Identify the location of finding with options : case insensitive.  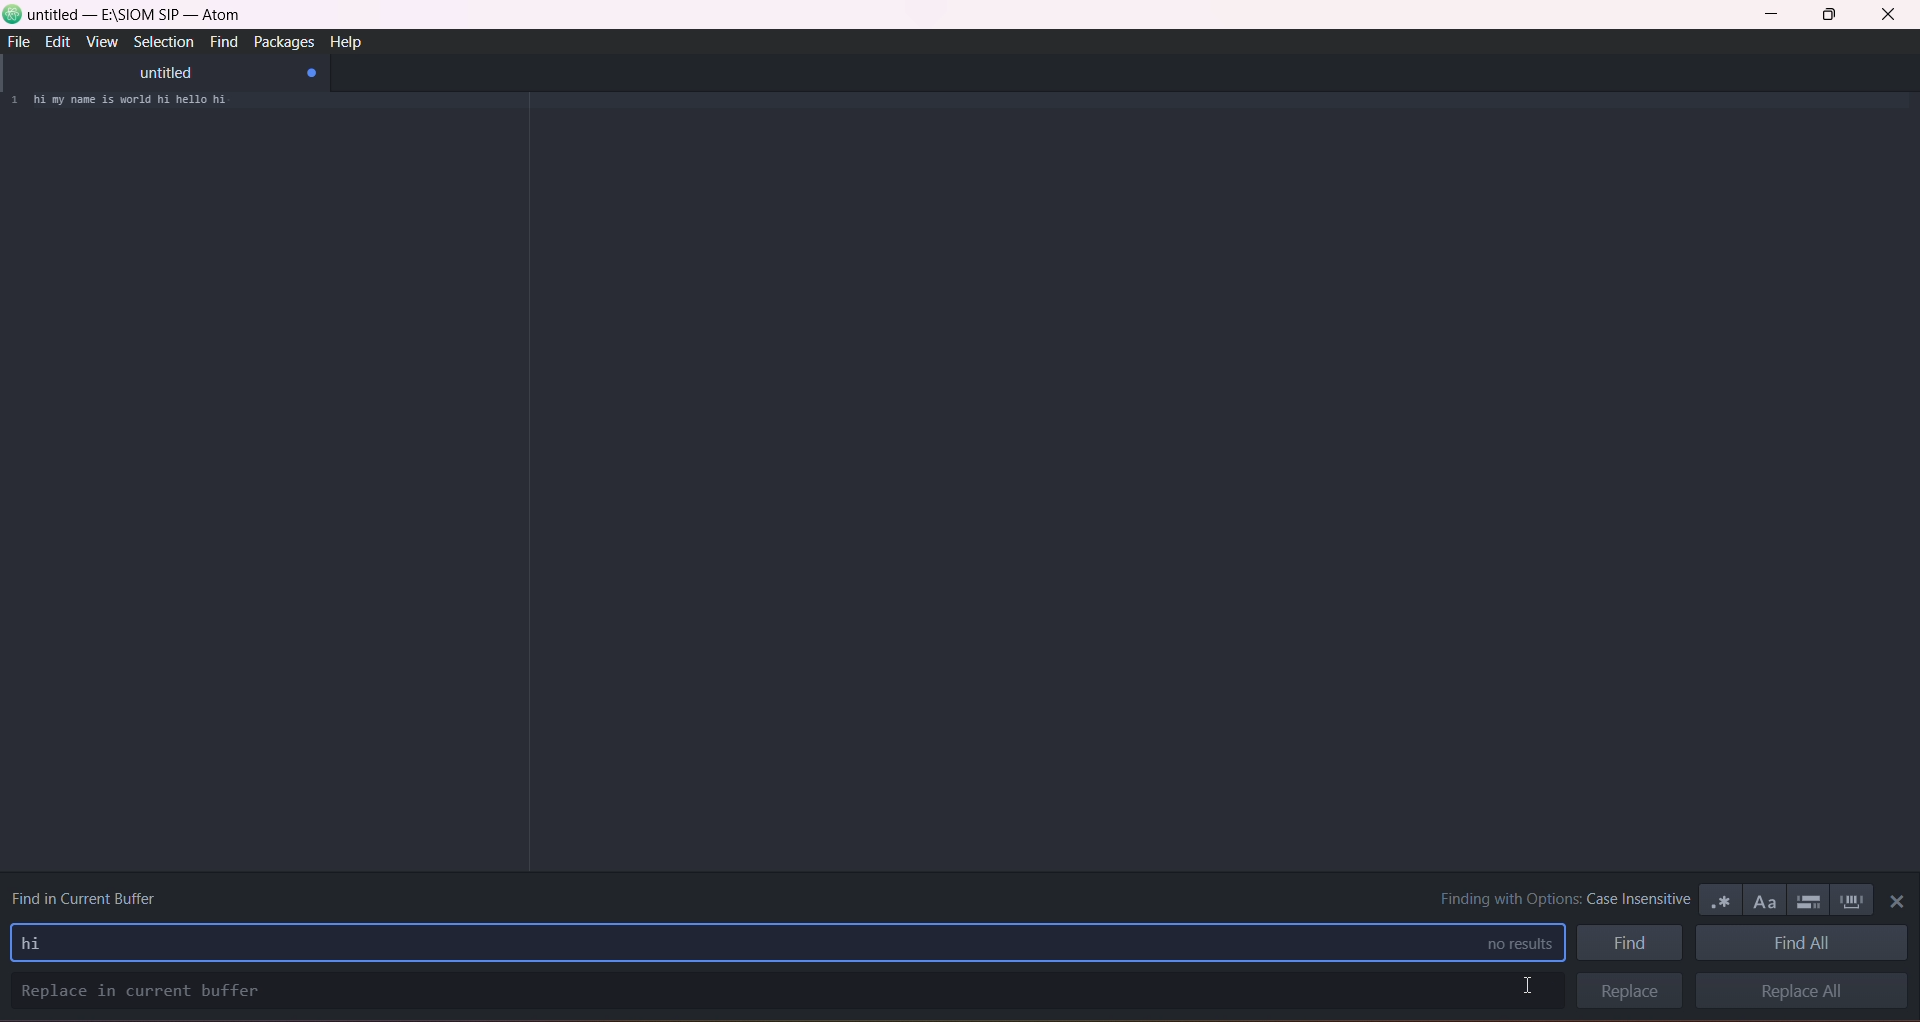
(1550, 898).